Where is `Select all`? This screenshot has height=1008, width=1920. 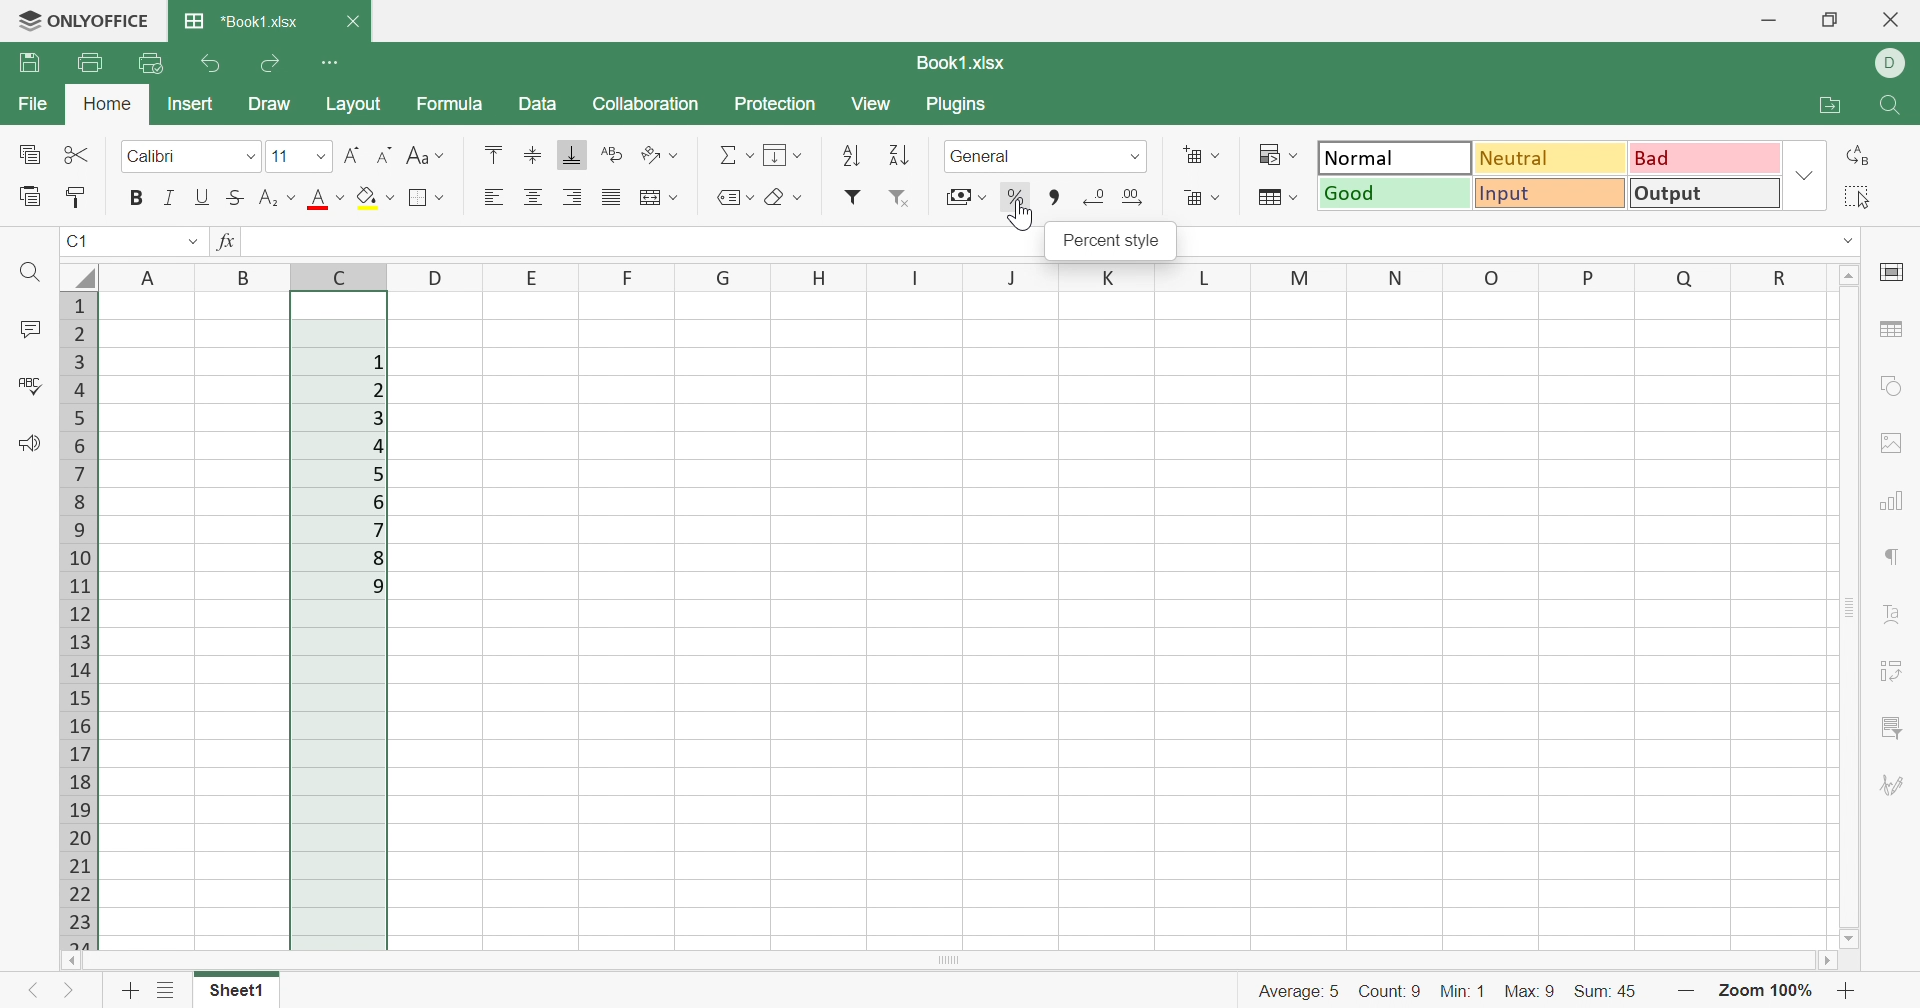
Select all is located at coordinates (79, 274).